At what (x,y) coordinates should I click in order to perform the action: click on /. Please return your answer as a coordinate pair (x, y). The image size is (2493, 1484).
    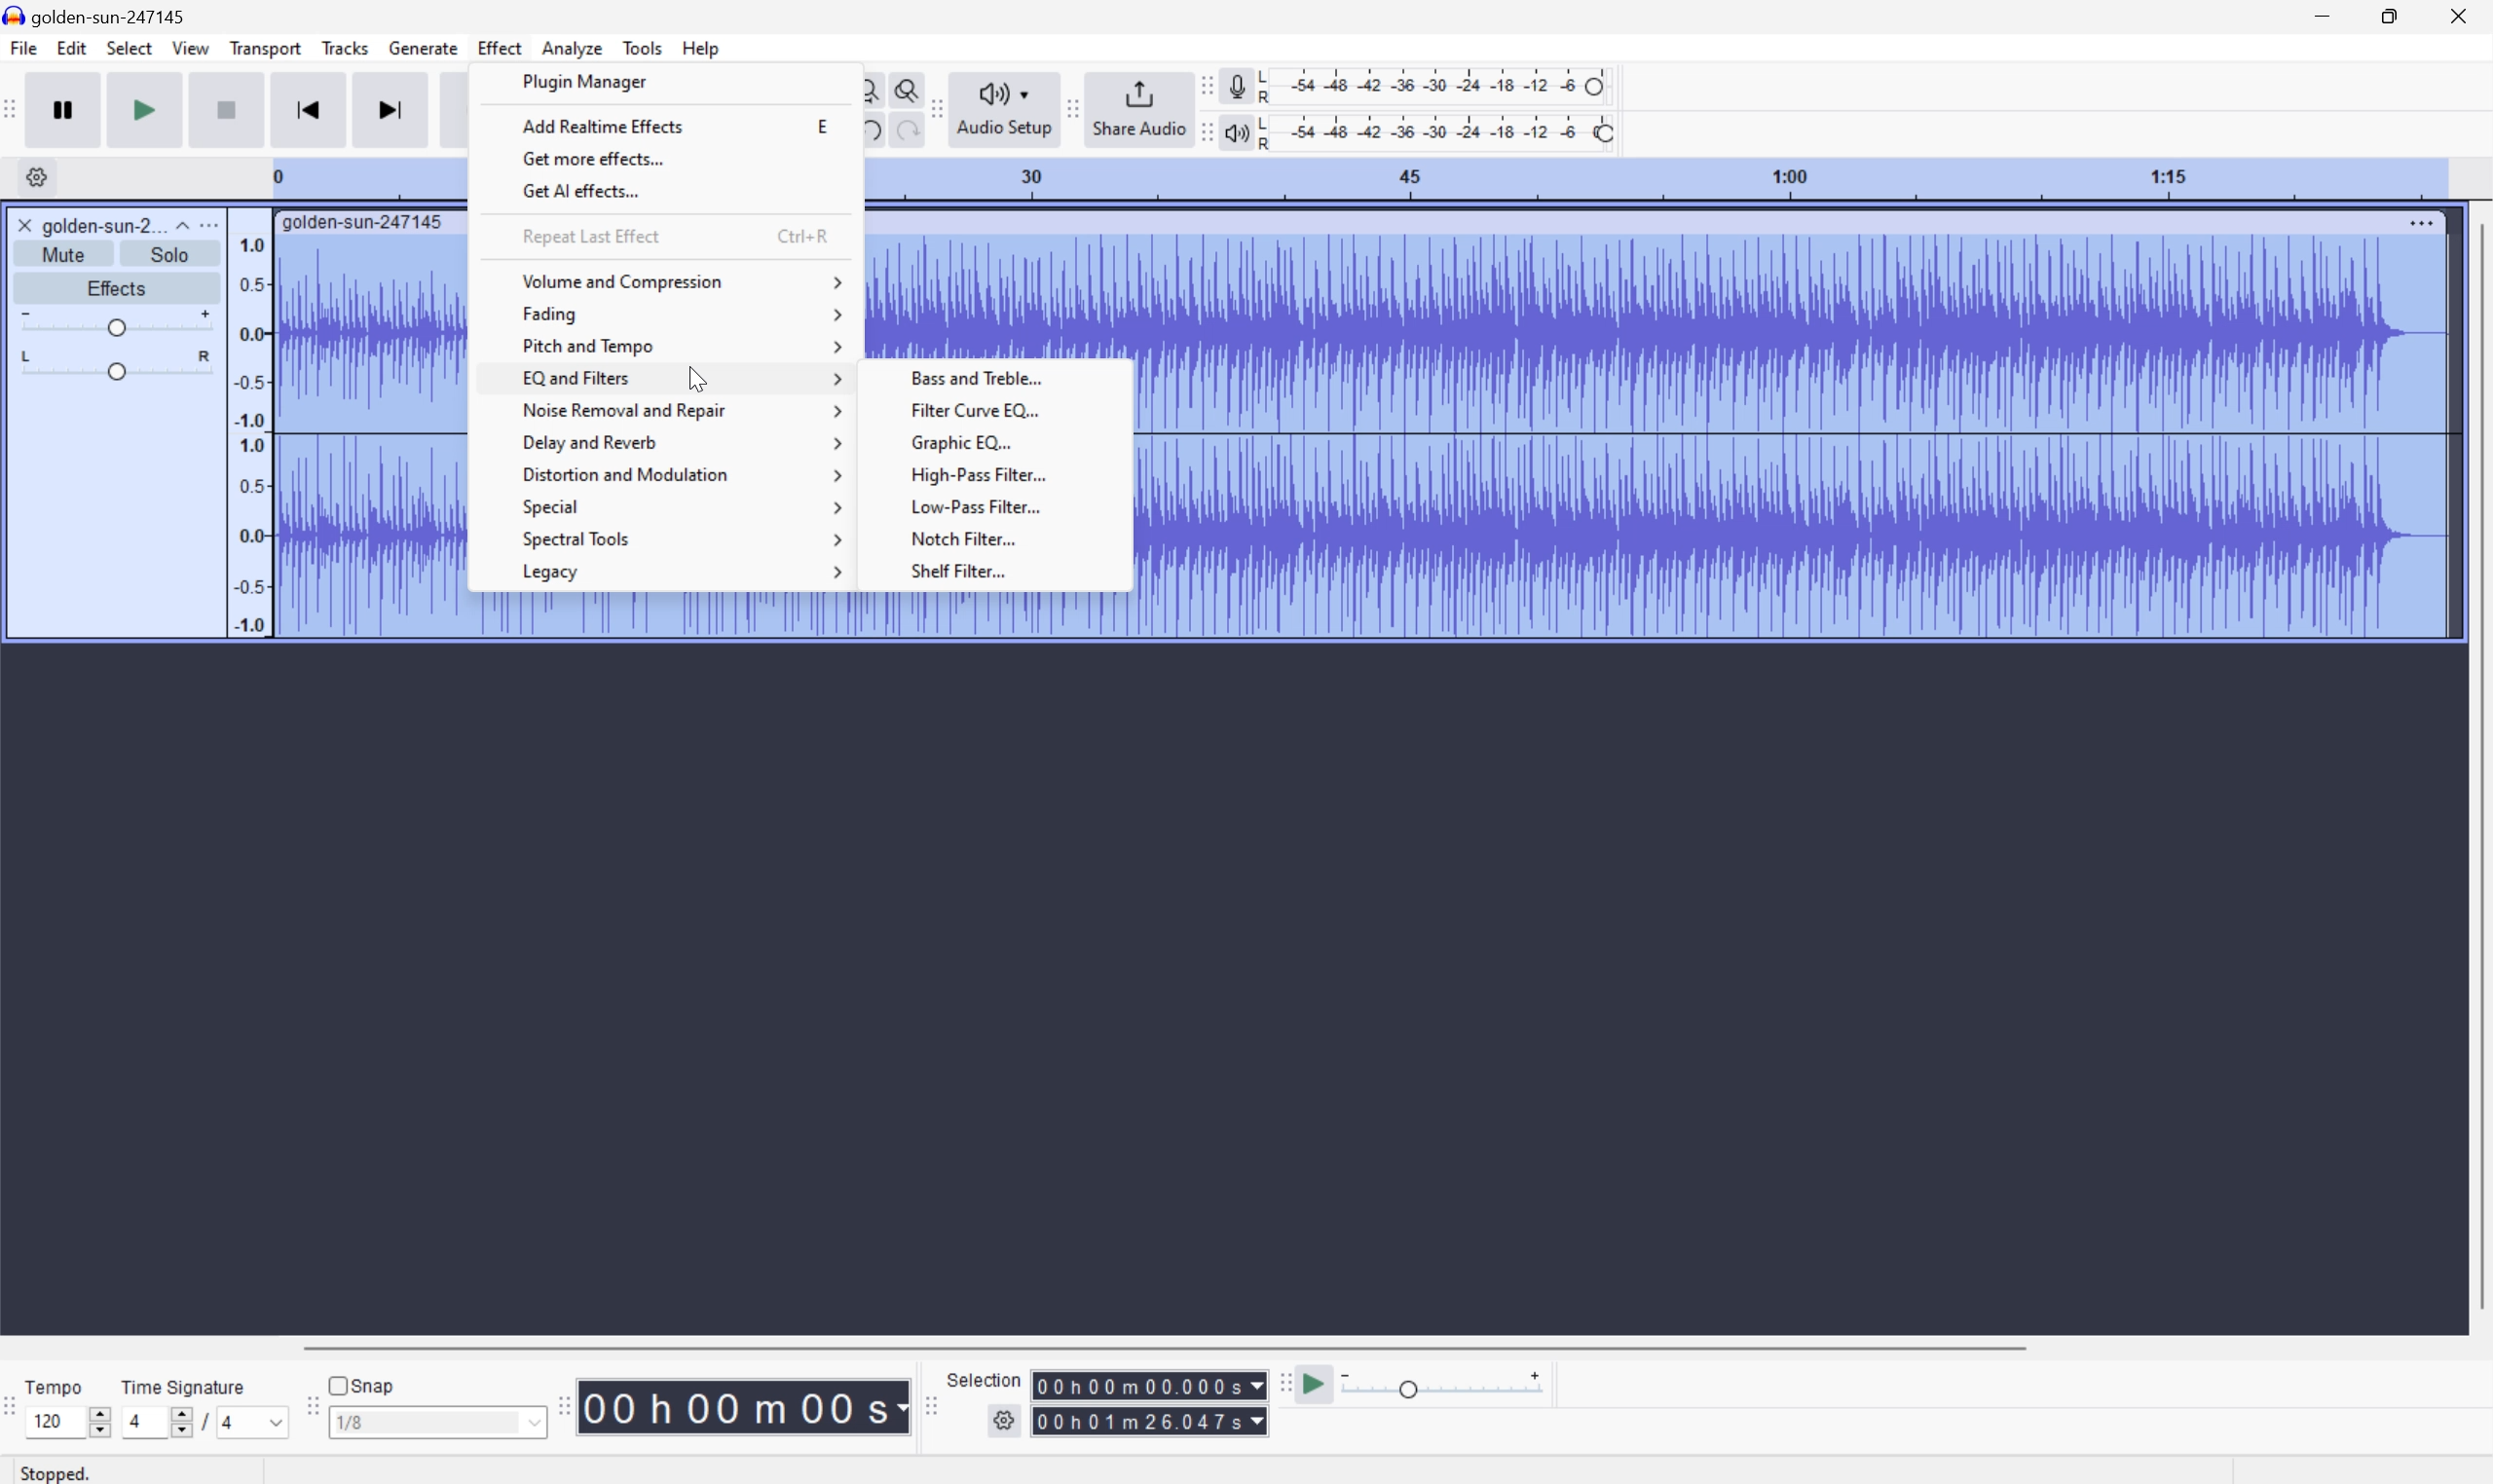
    Looking at the image, I should click on (204, 1421).